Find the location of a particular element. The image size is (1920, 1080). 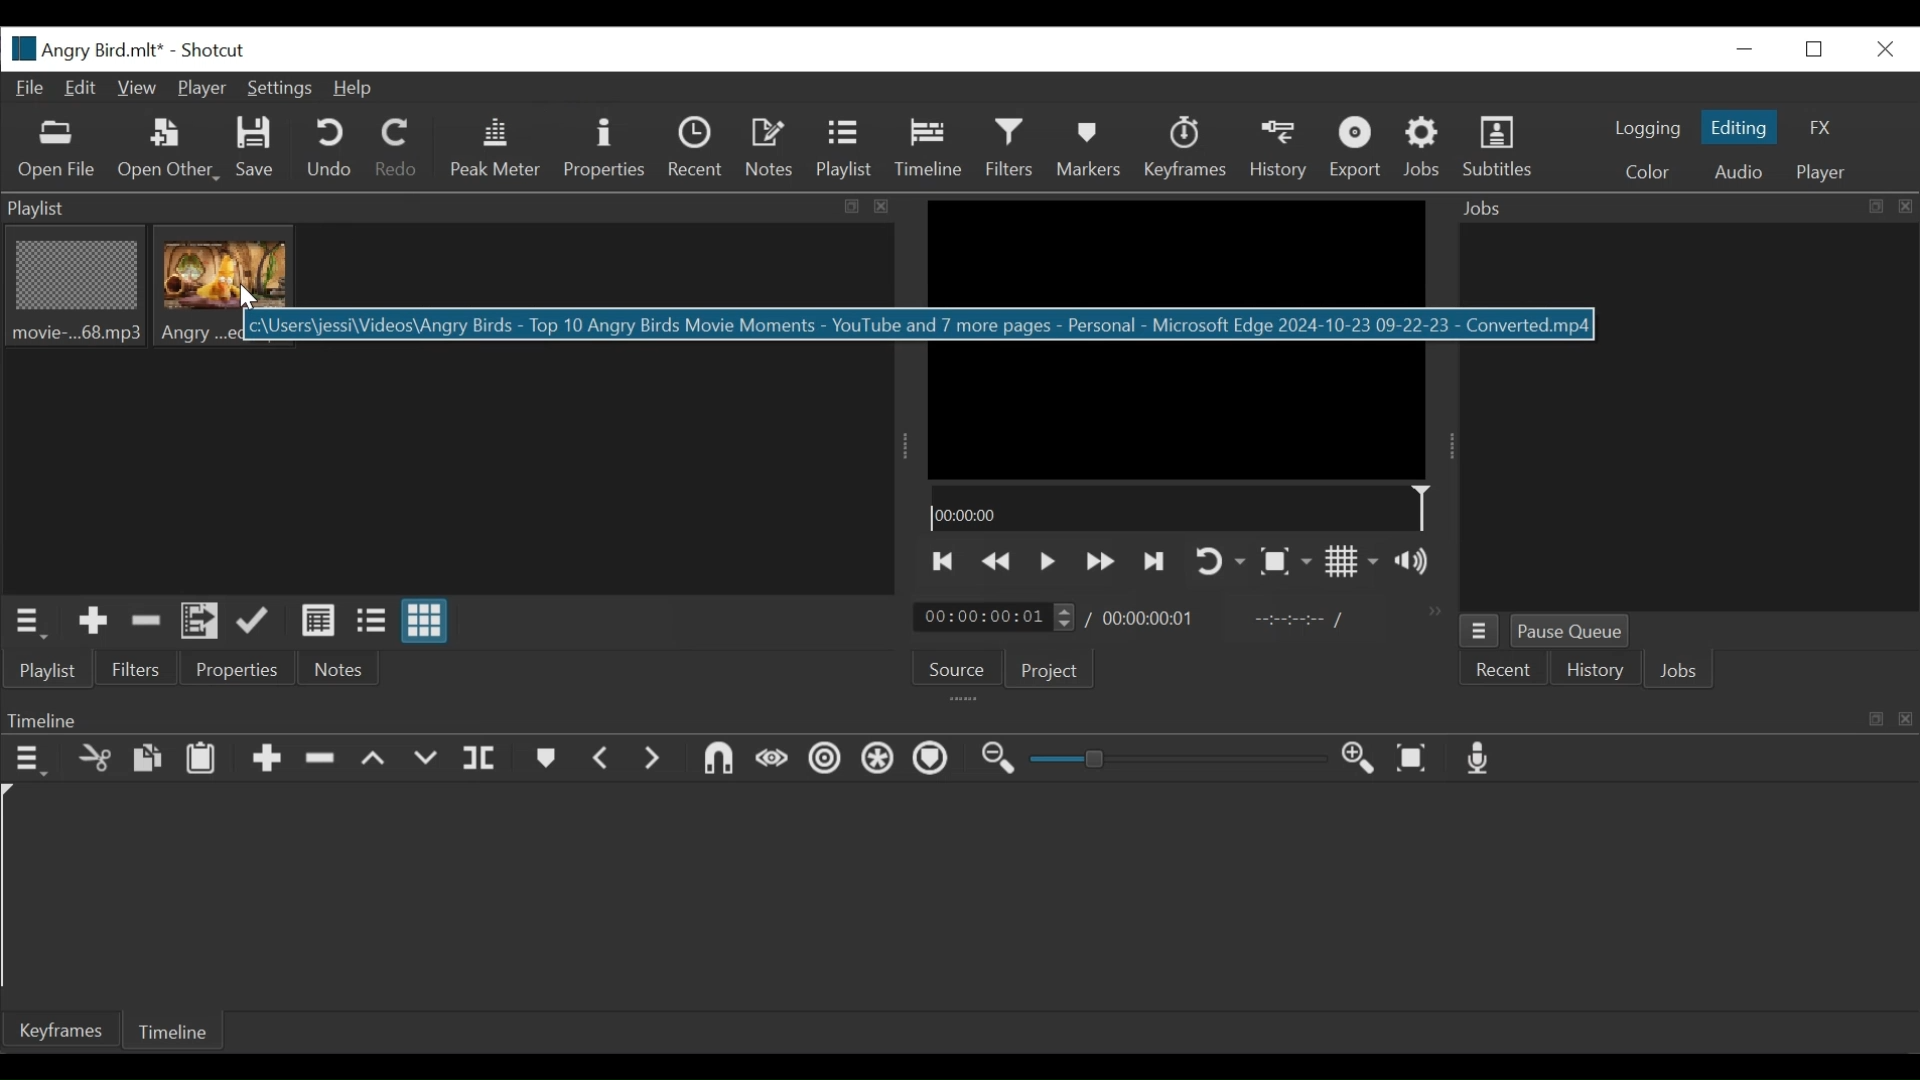

Help is located at coordinates (355, 90).